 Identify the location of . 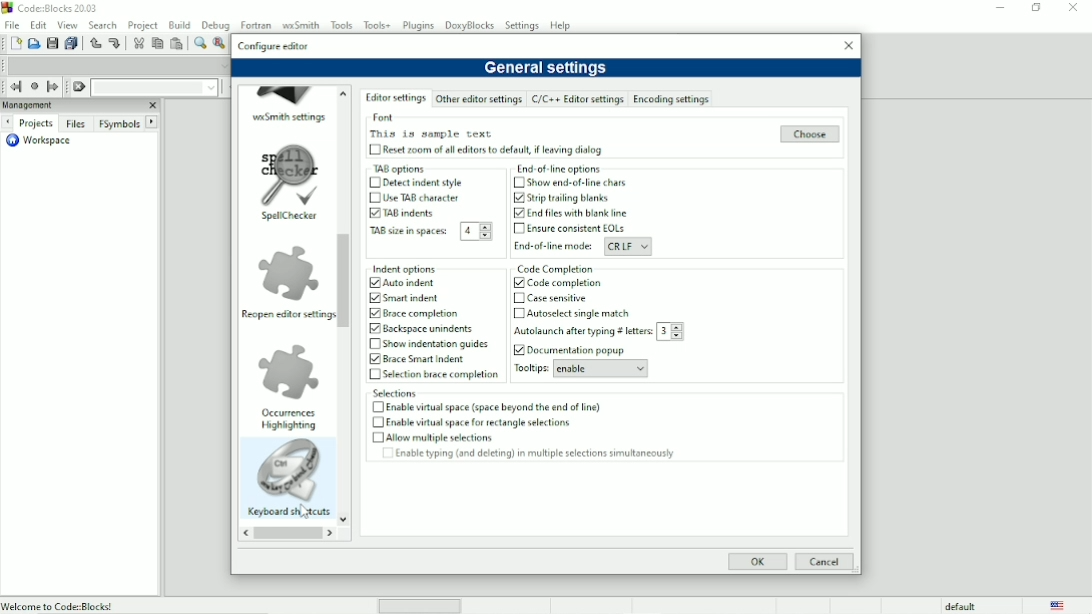
(517, 298).